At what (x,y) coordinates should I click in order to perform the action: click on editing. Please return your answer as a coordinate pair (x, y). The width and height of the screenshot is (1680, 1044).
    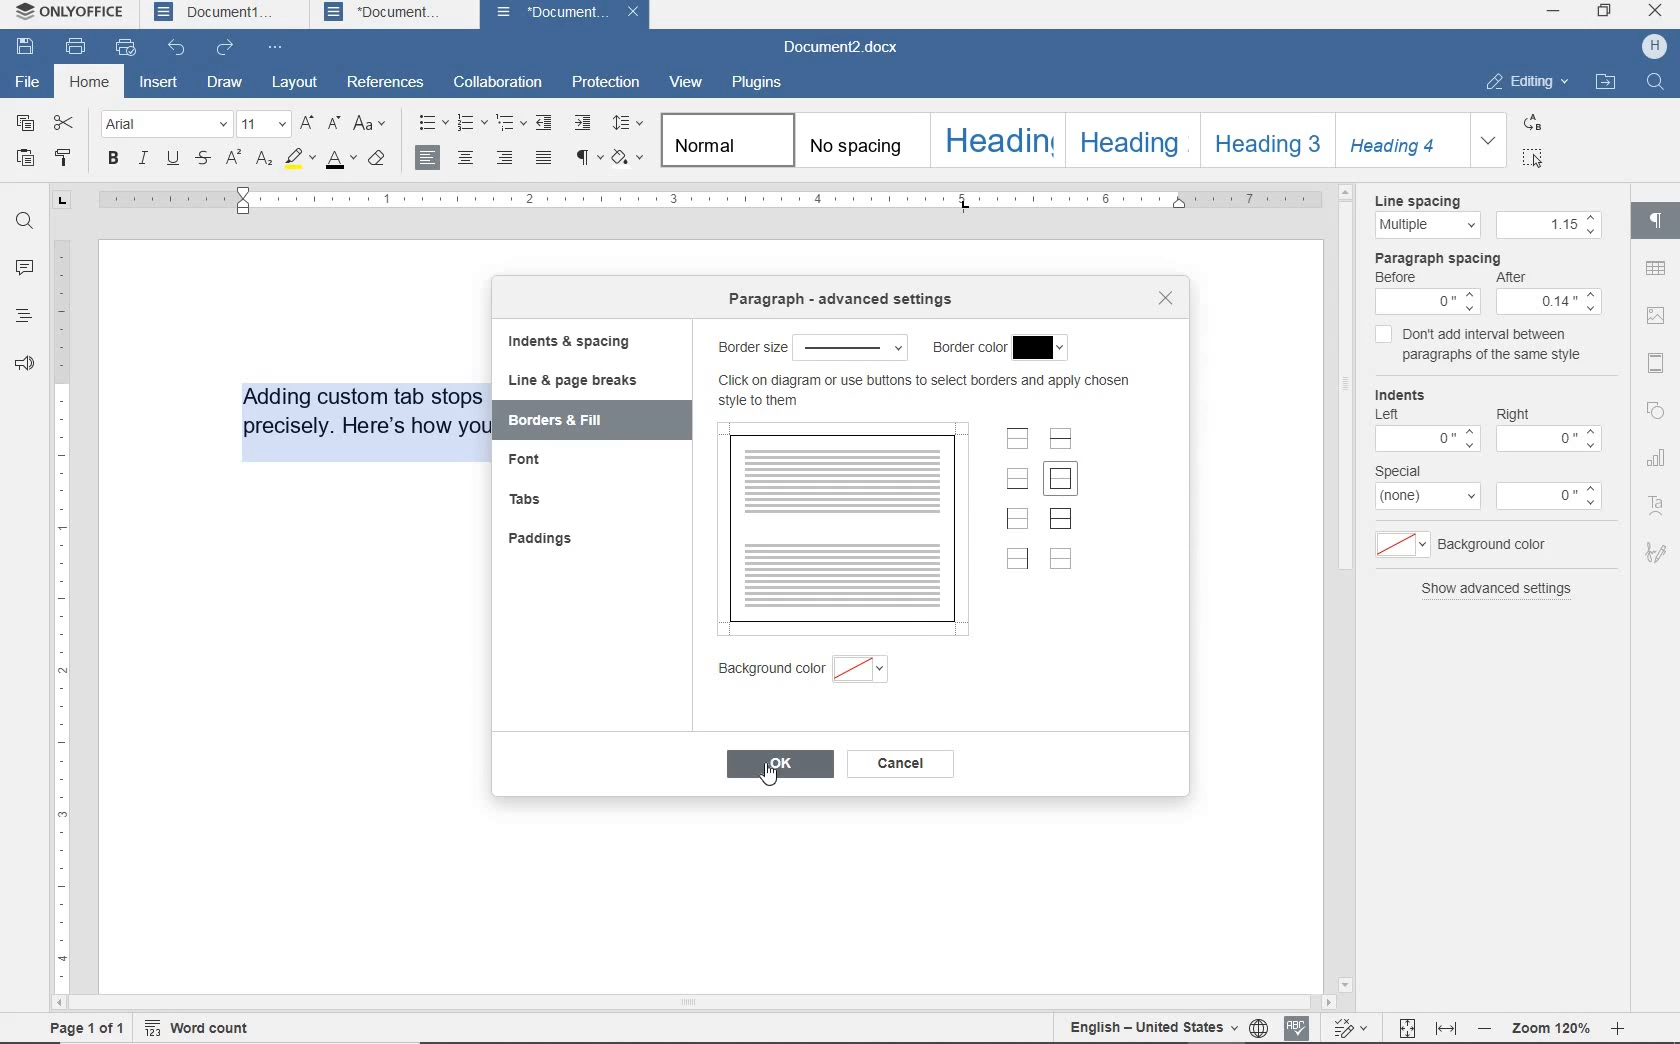
    Looking at the image, I should click on (1524, 83).